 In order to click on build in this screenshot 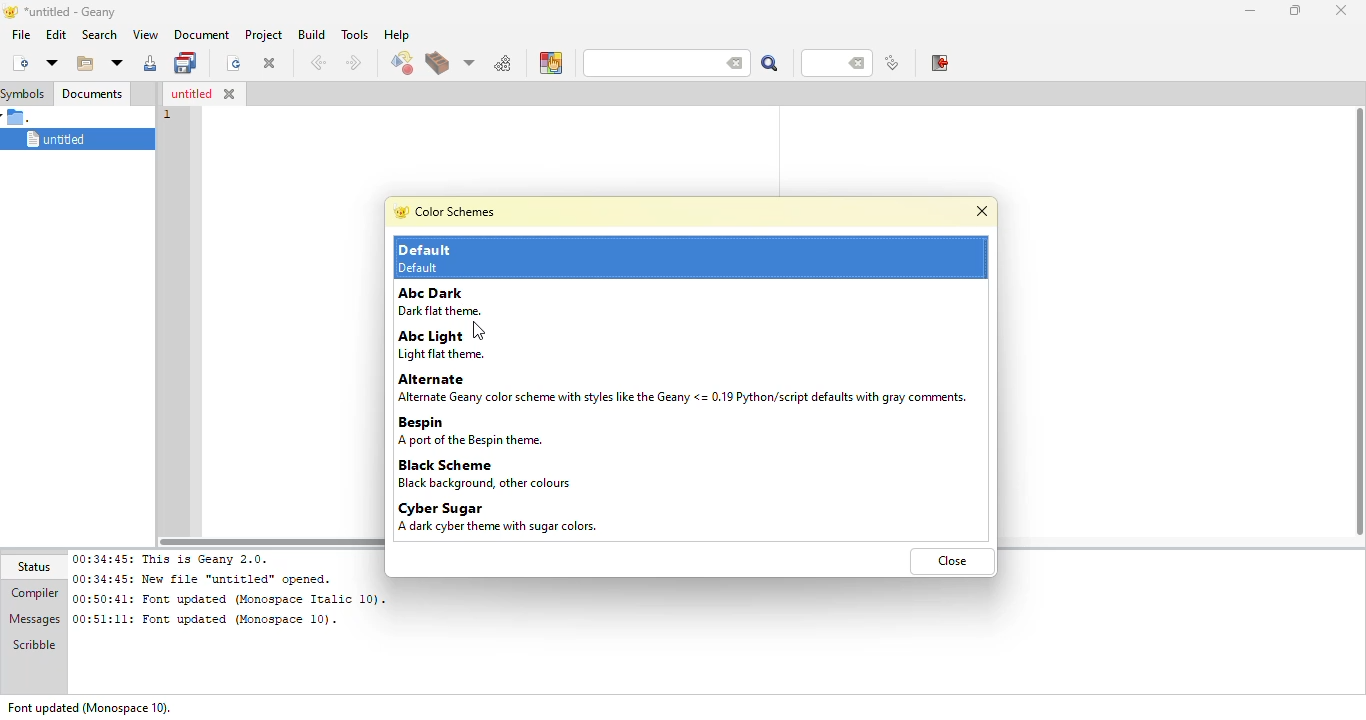, I will do `click(436, 65)`.